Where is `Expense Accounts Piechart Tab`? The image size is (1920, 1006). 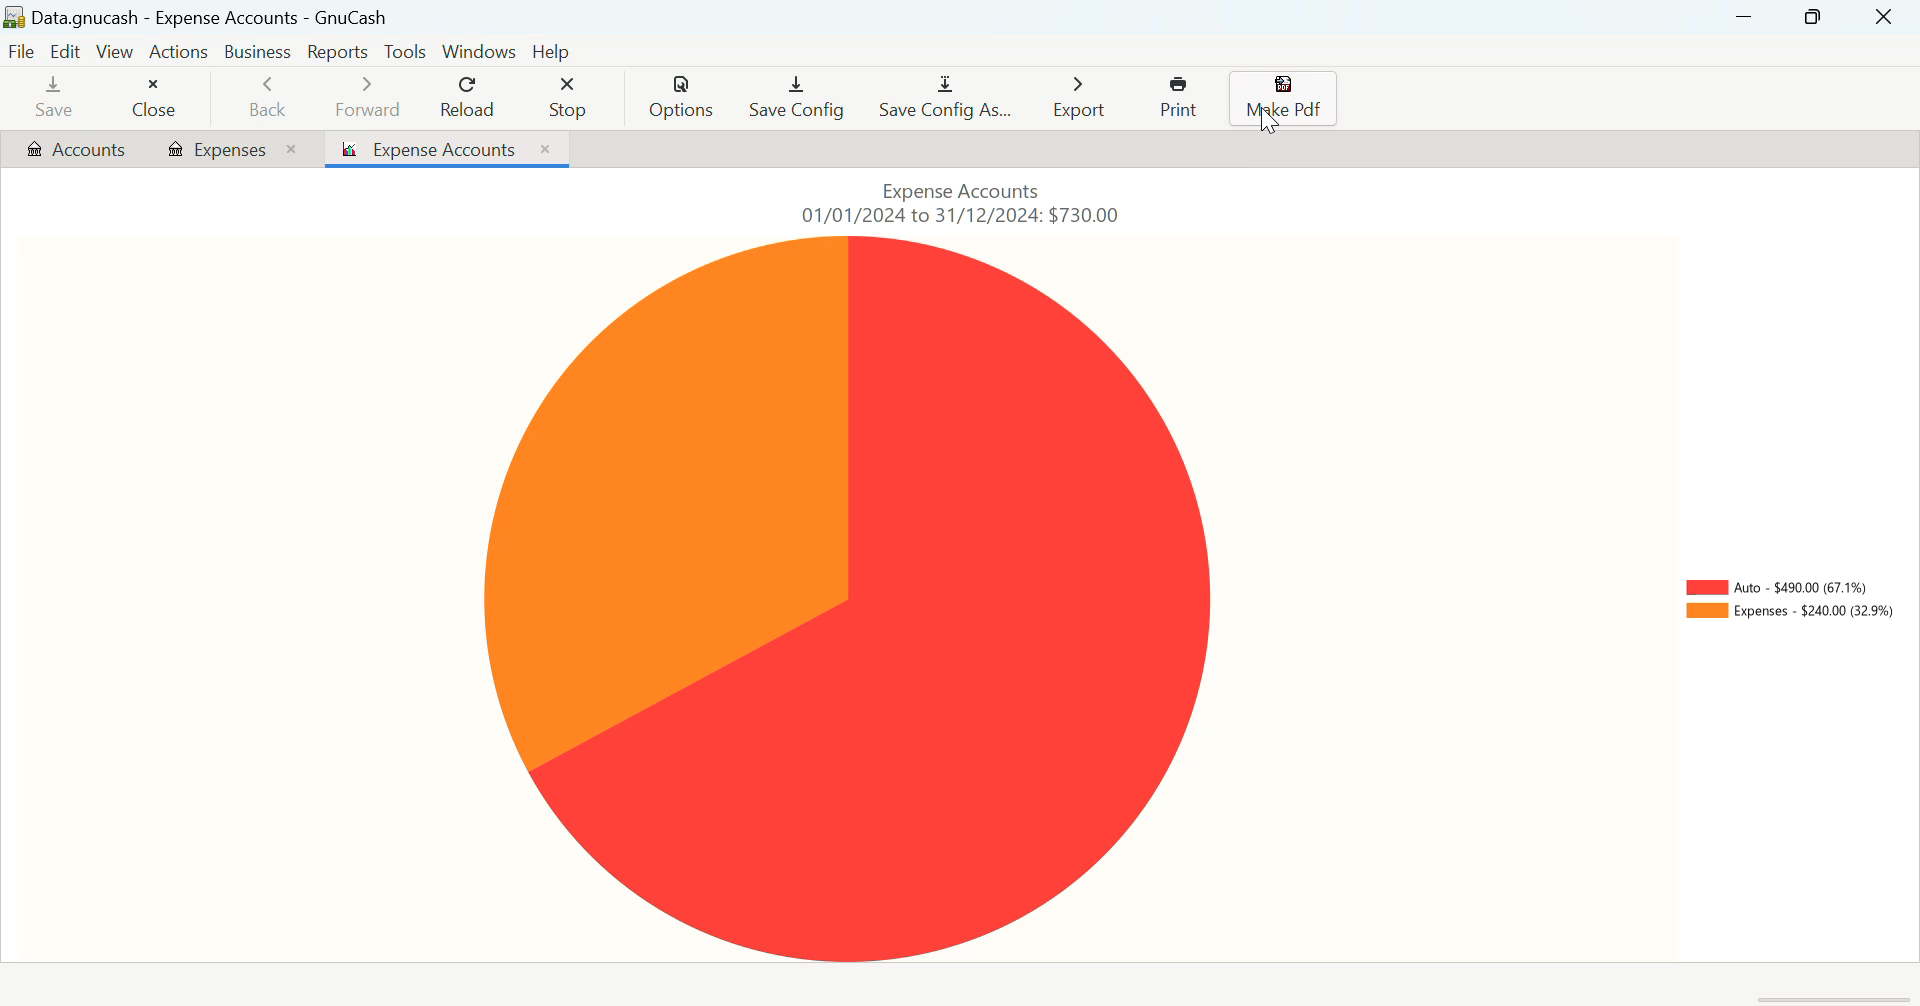
Expense Accounts Piechart Tab is located at coordinates (448, 149).